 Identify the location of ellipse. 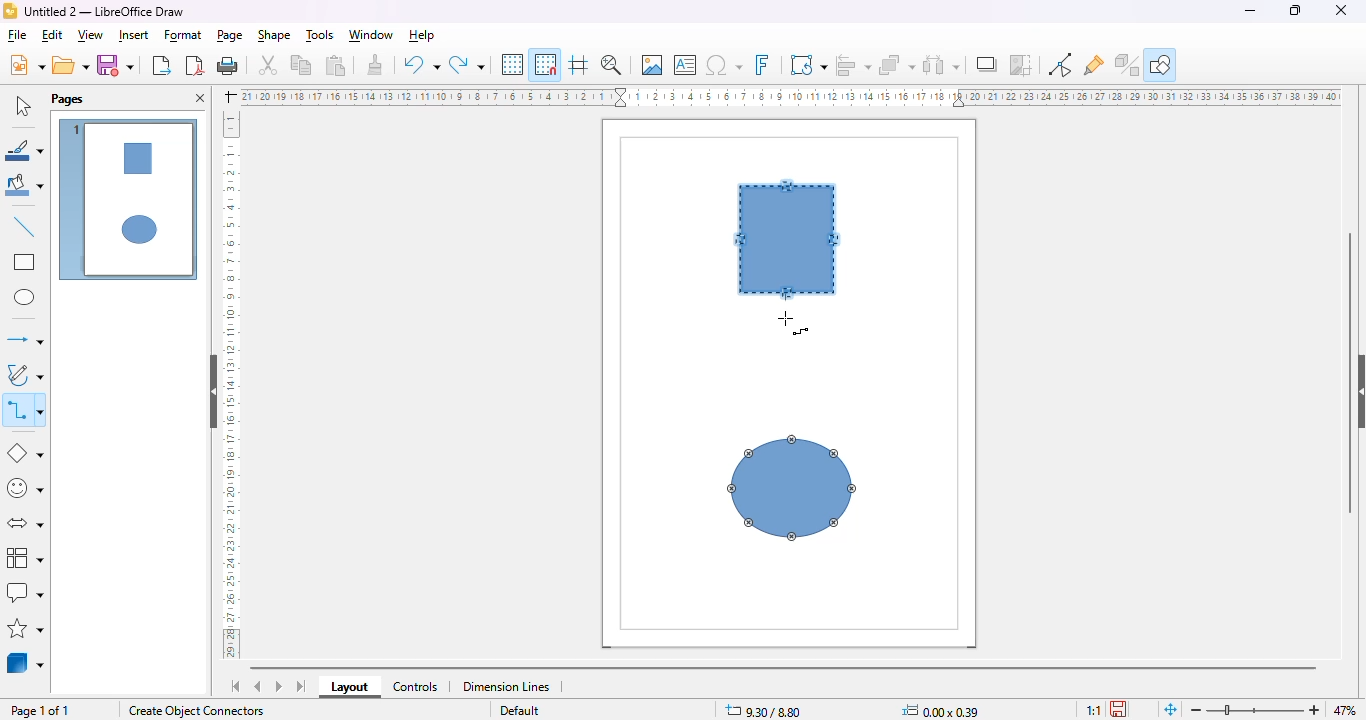
(24, 297).